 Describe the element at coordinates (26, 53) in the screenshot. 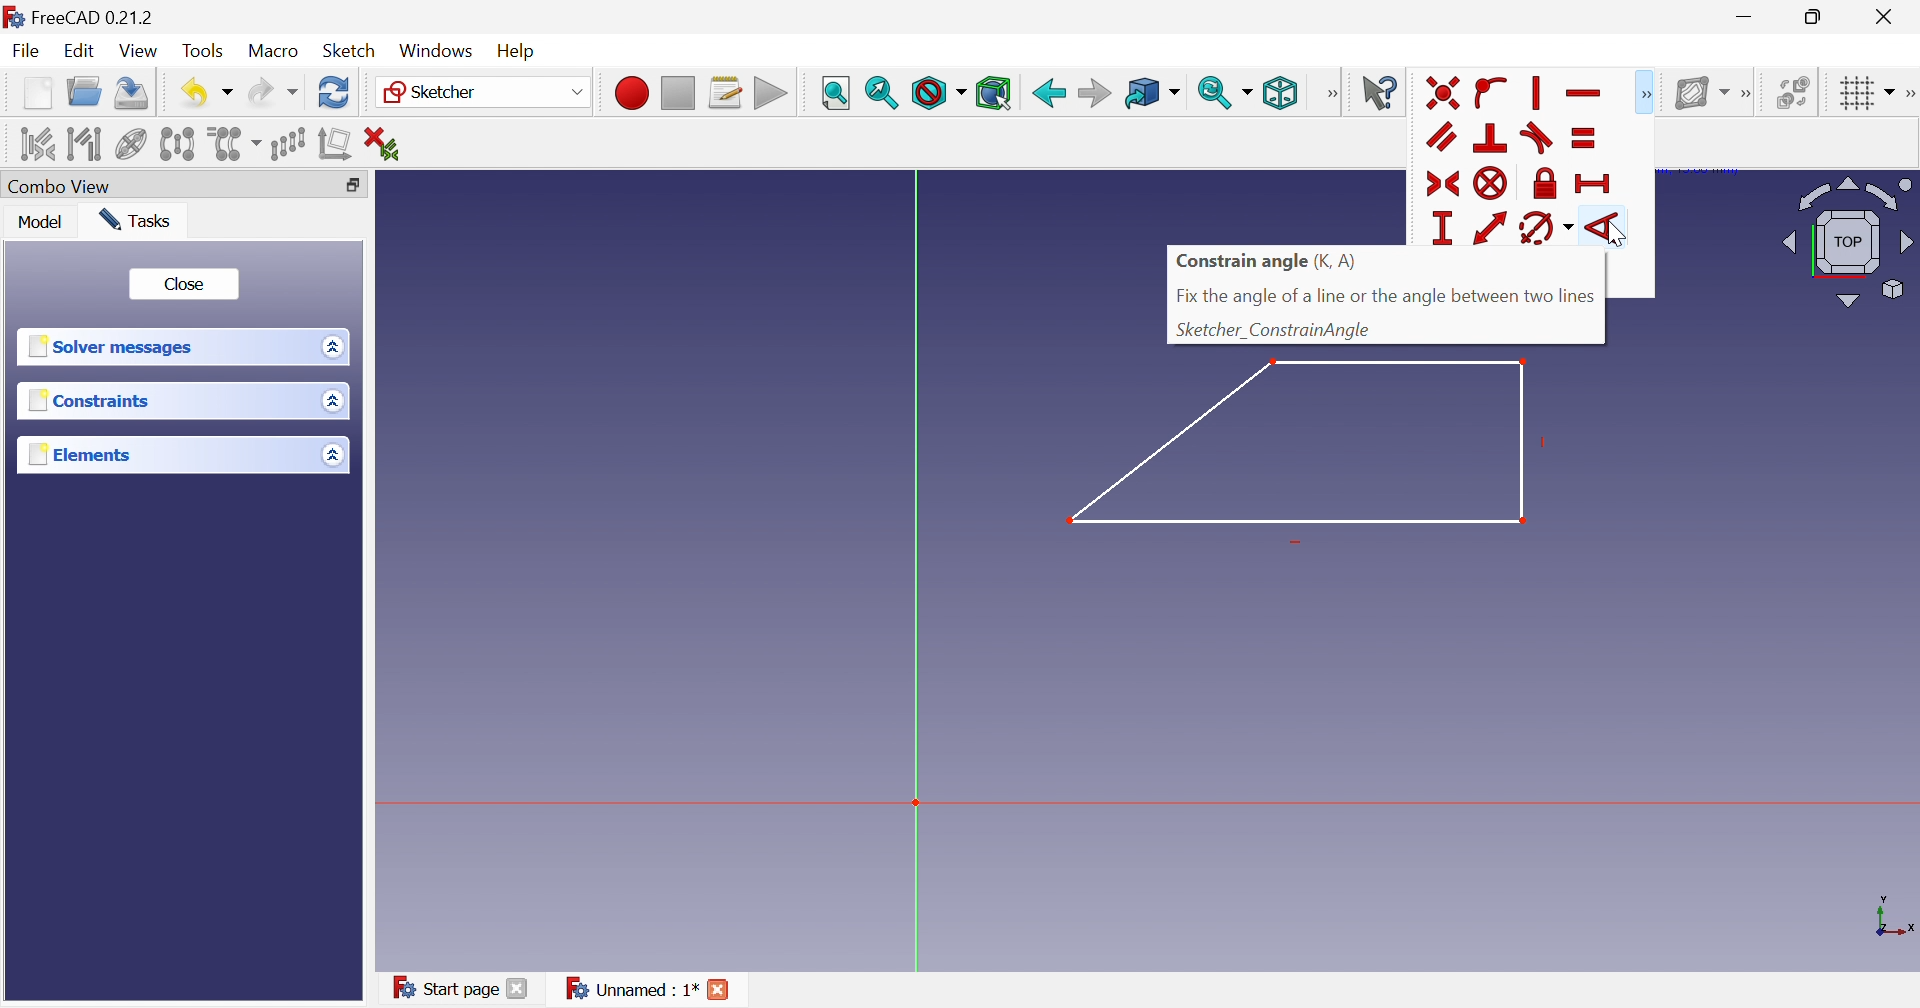

I see `File` at that location.